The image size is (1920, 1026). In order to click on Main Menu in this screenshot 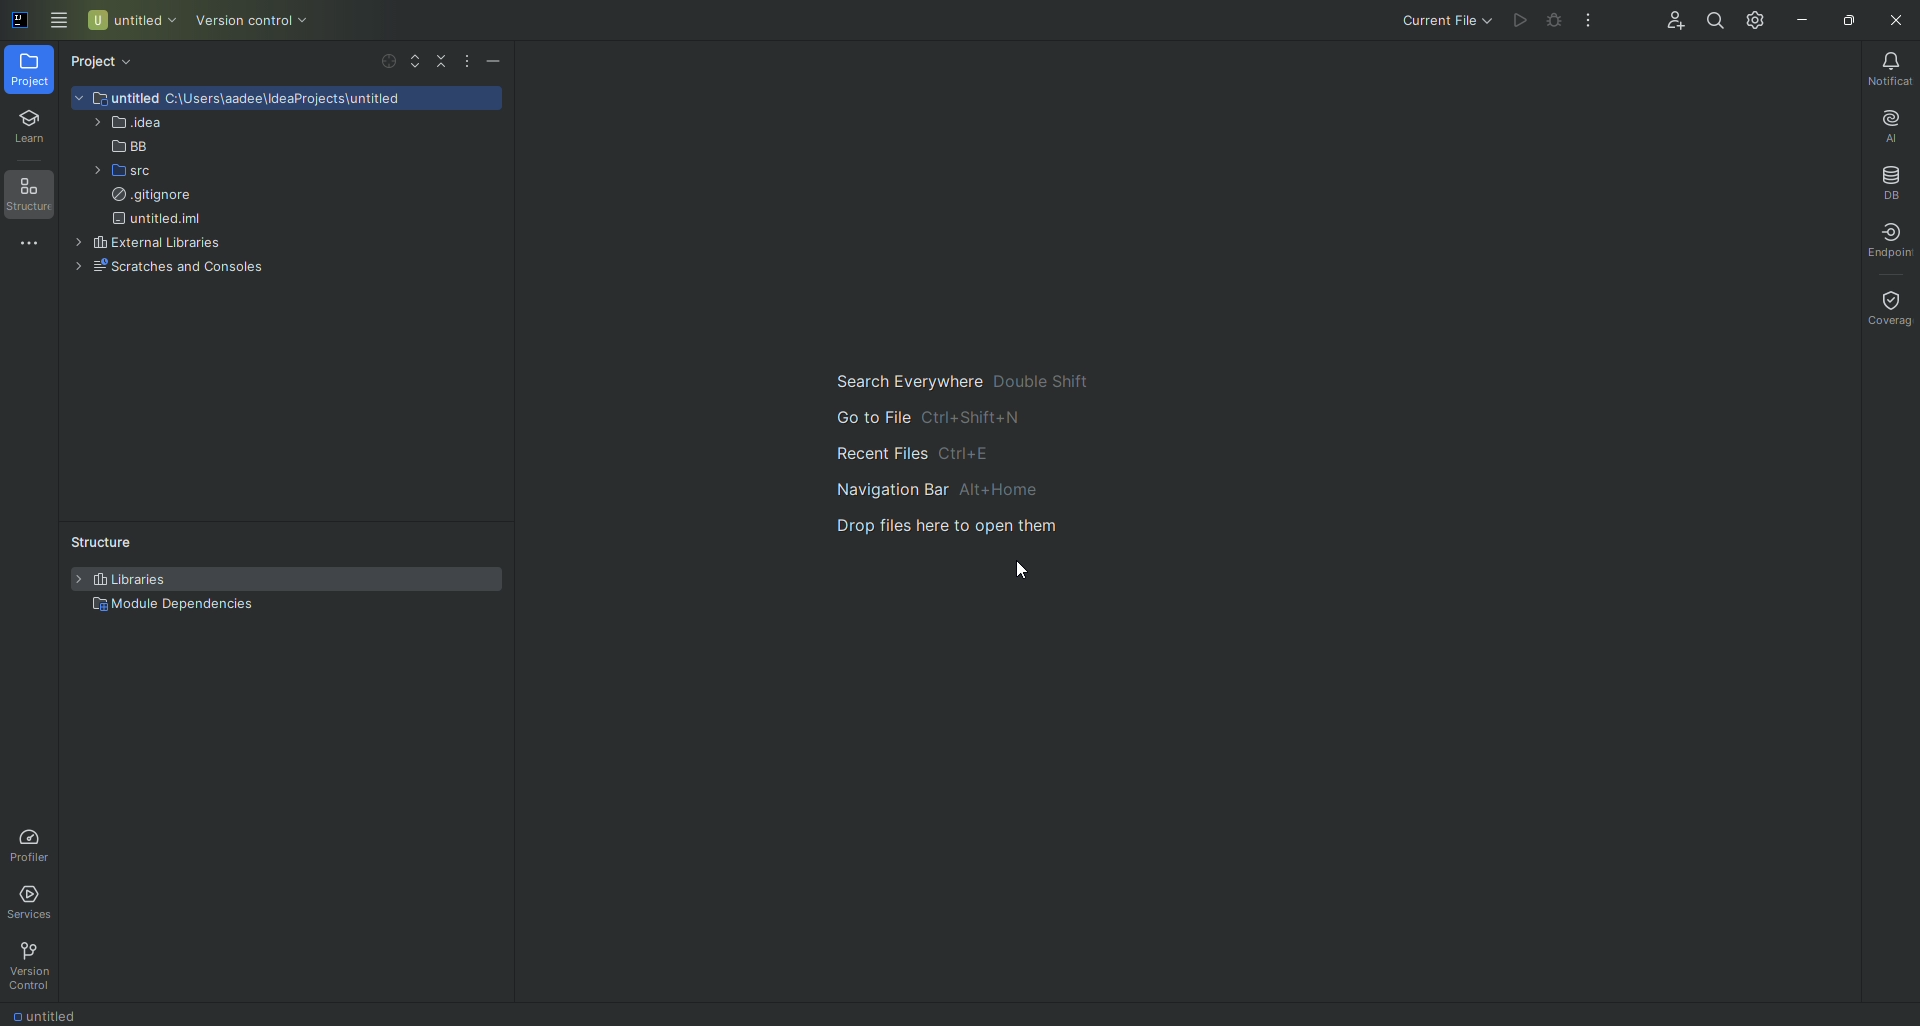, I will do `click(59, 21)`.